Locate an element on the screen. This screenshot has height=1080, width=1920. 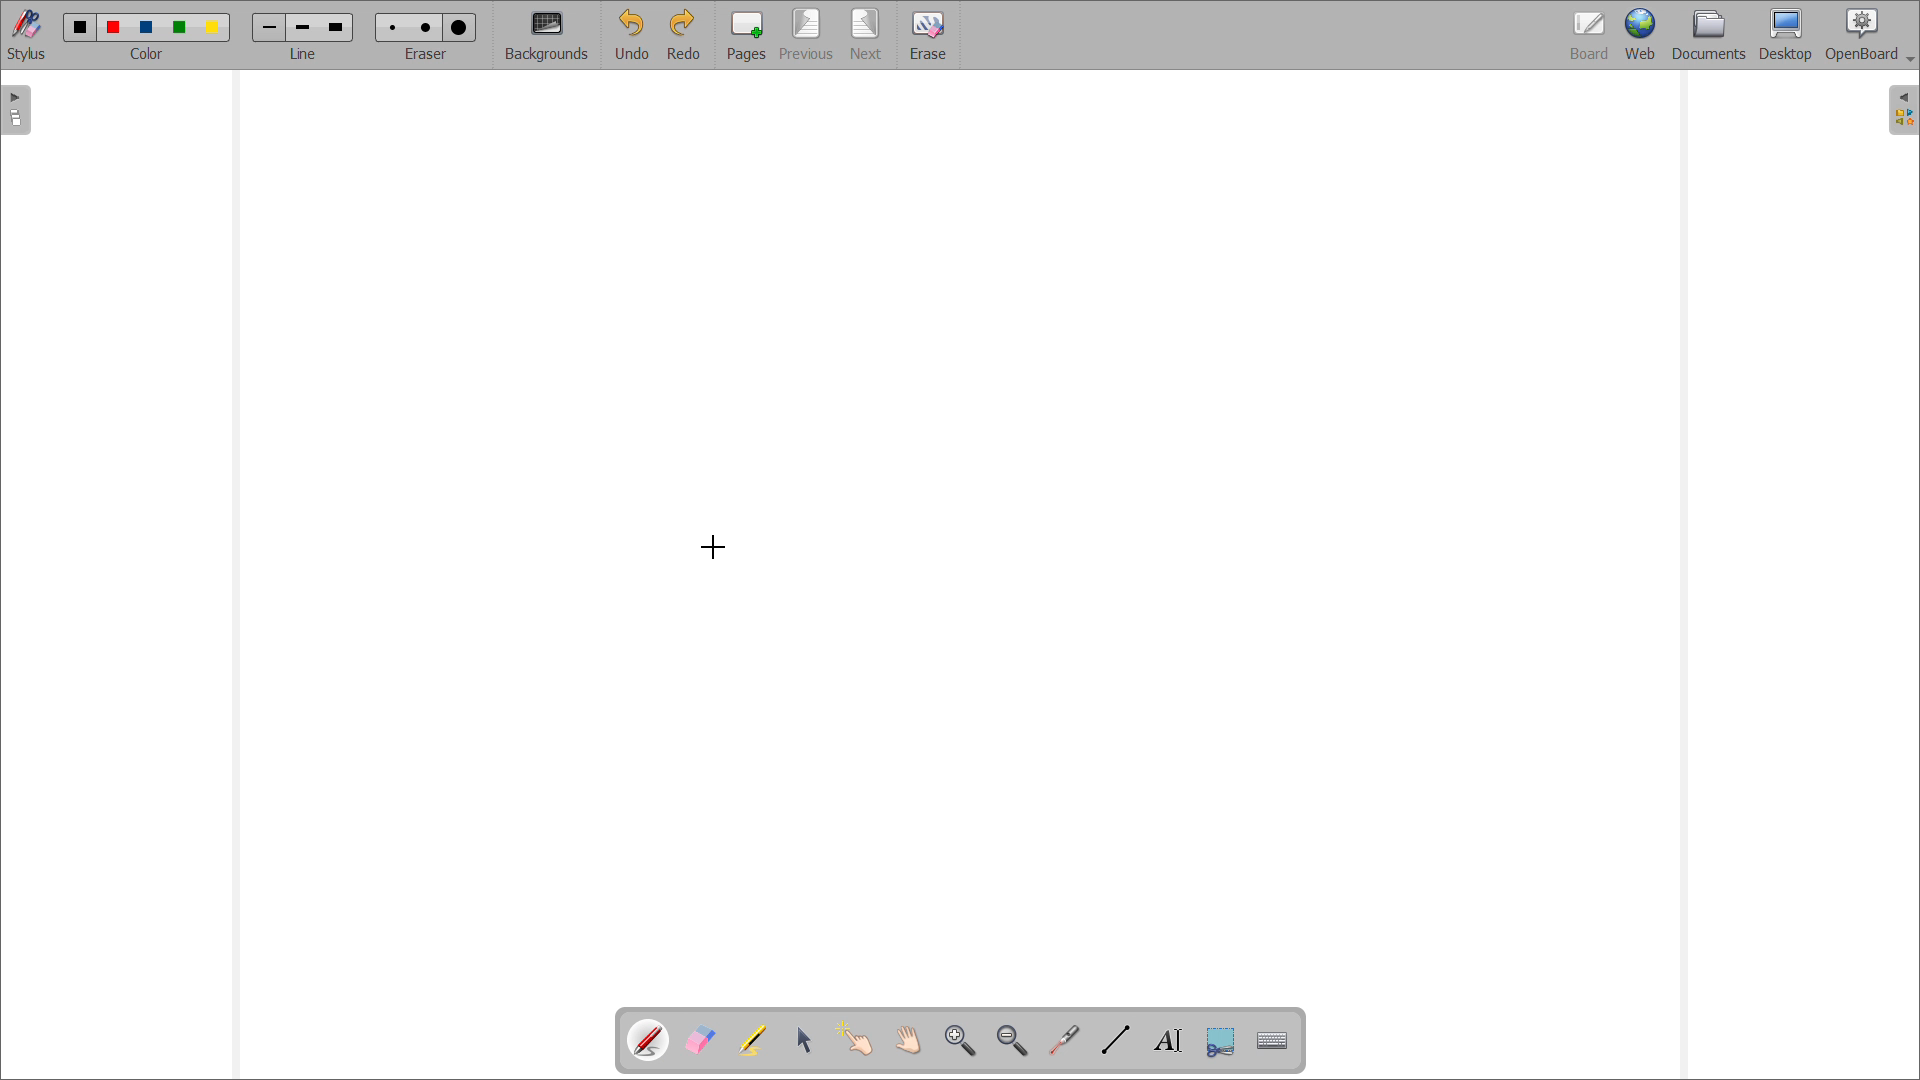
redo is located at coordinates (685, 34).